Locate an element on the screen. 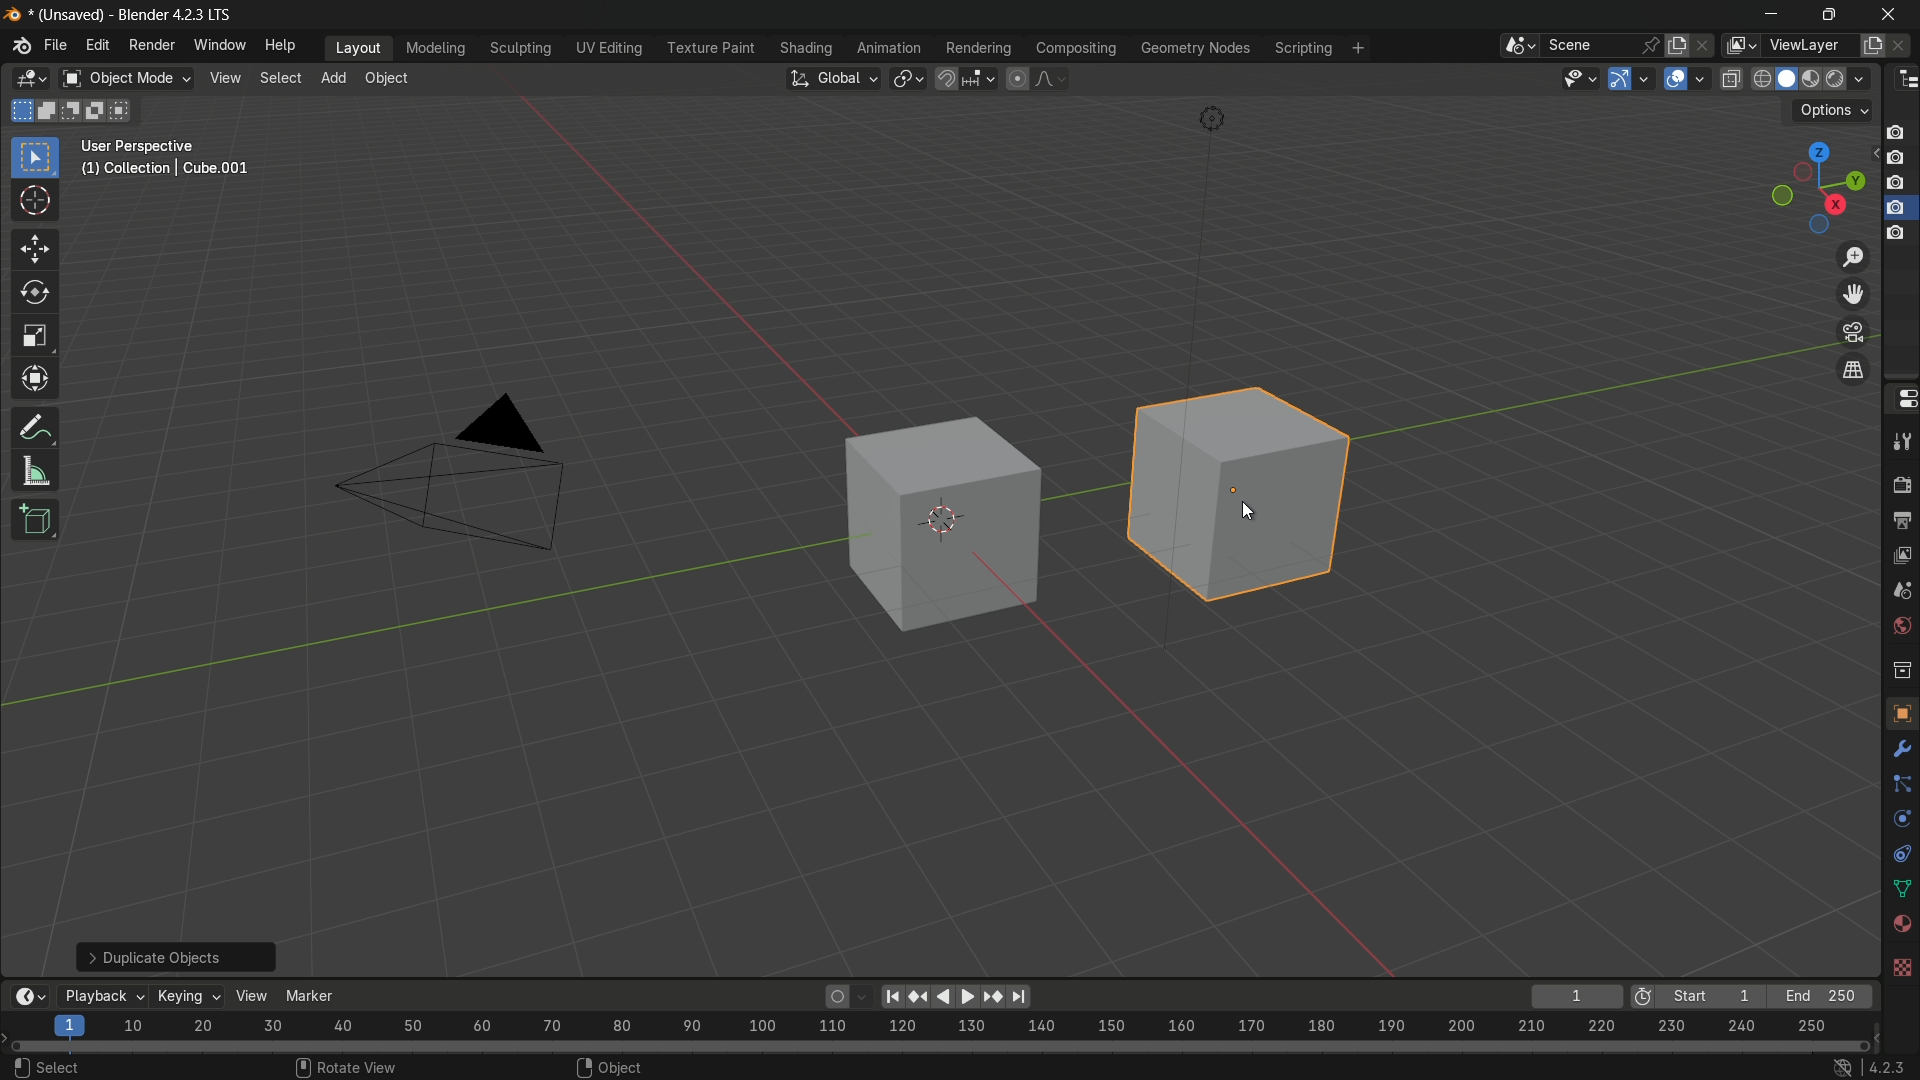 The image size is (1920, 1080). annotate is located at coordinates (30, 428).